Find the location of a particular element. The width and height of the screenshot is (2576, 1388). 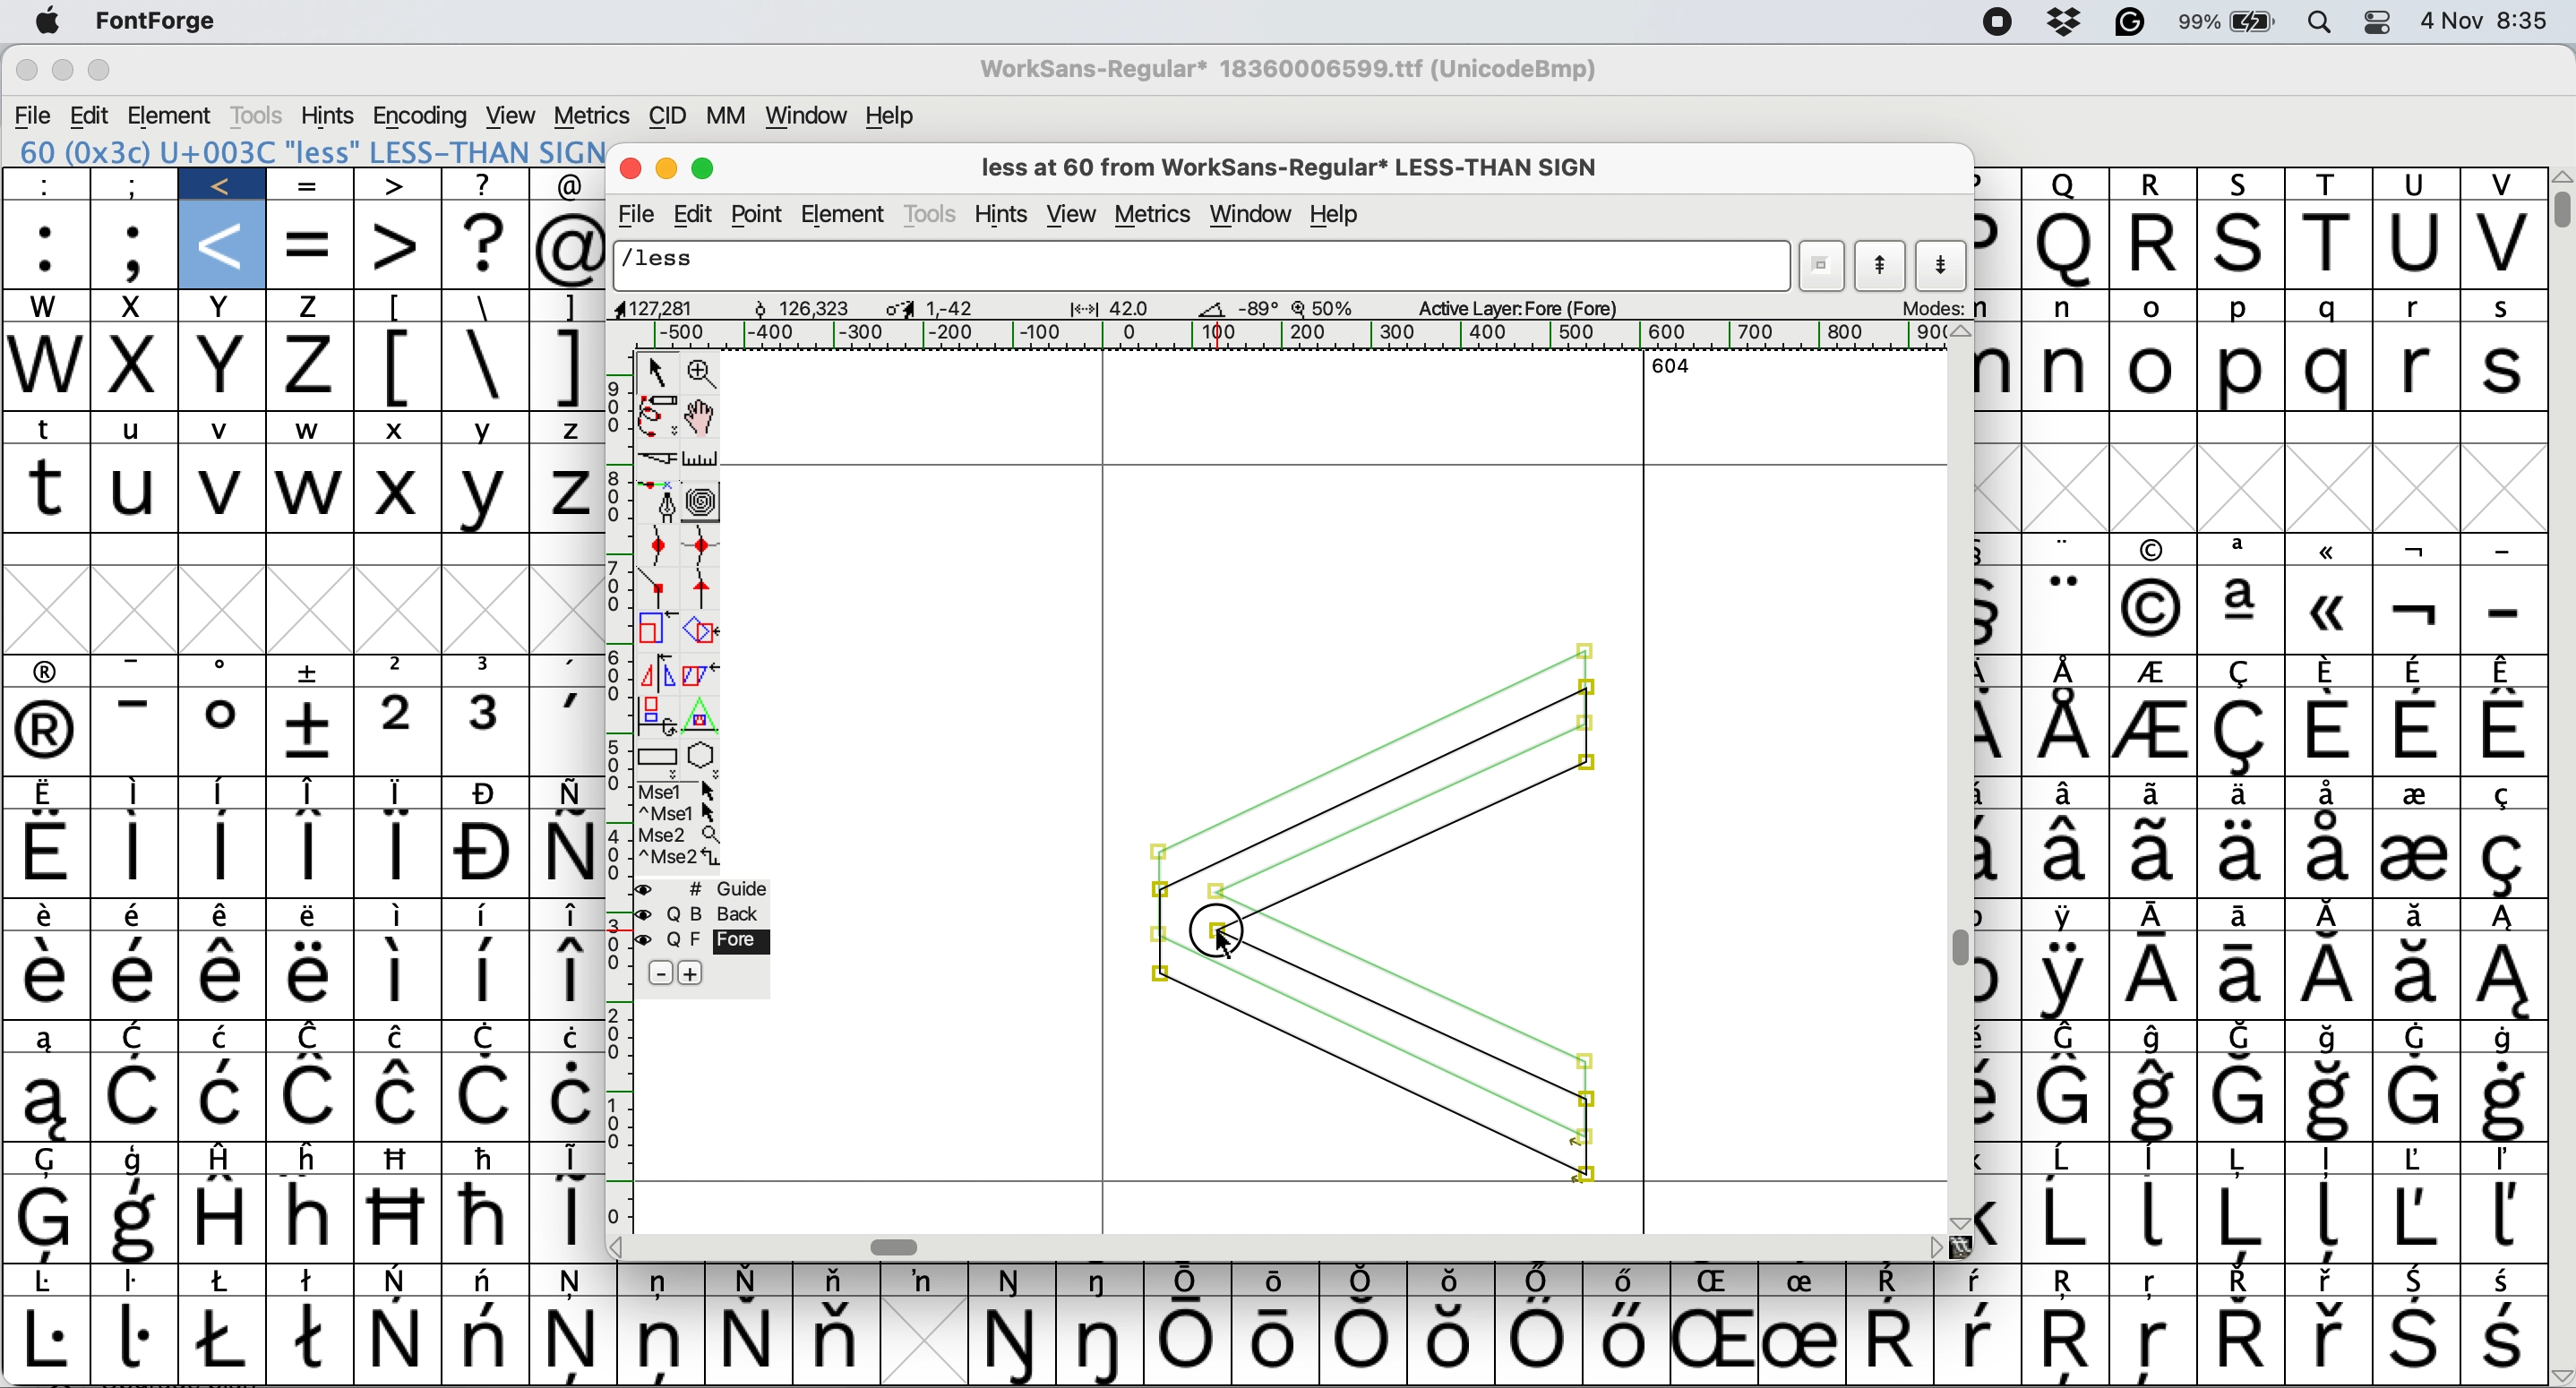

Symbol is located at coordinates (564, 915).